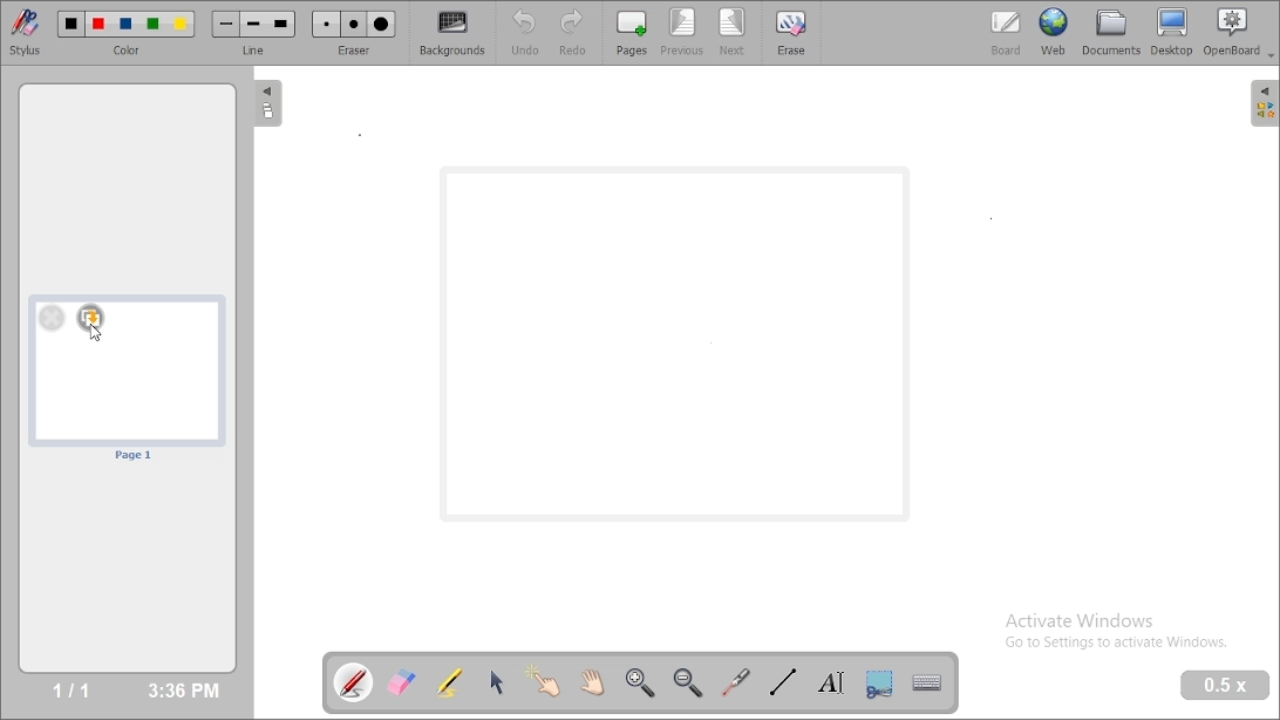 Image resolution: width=1280 pixels, height=720 pixels. I want to click on delete page, so click(51, 317).